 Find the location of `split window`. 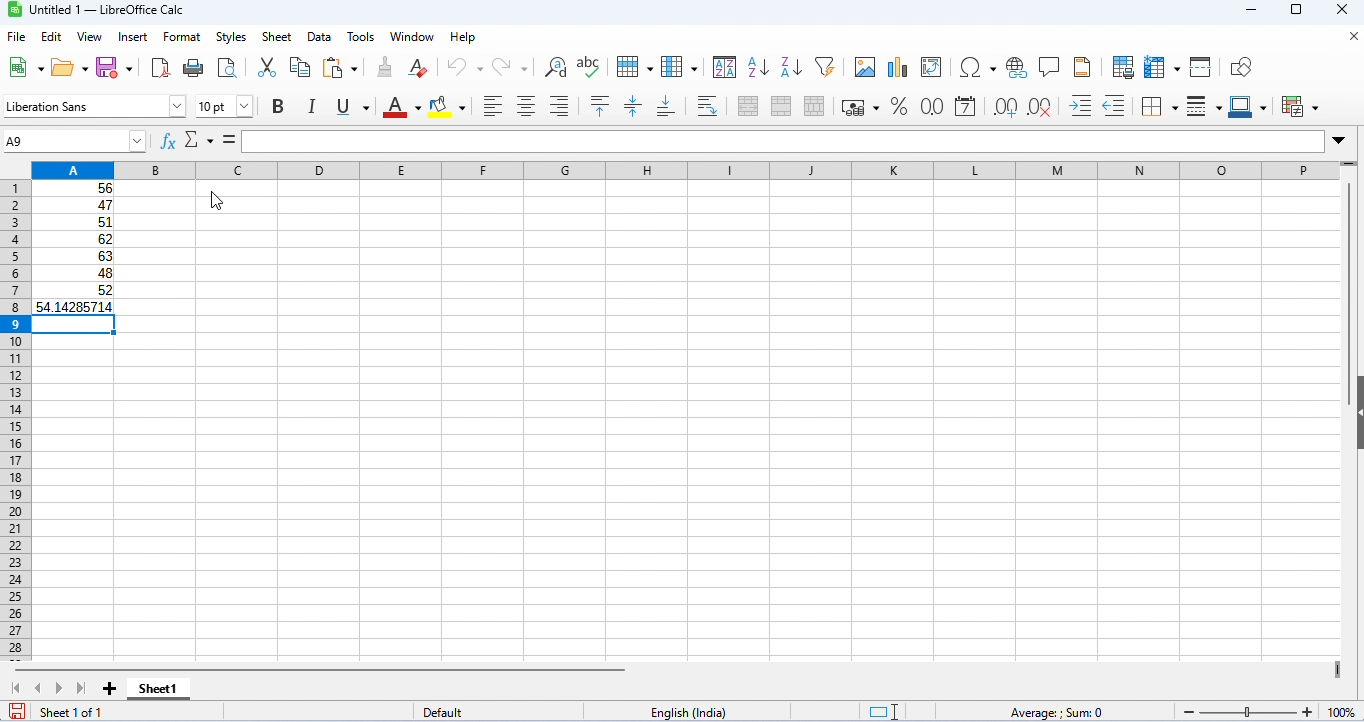

split window is located at coordinates (1203, 67).